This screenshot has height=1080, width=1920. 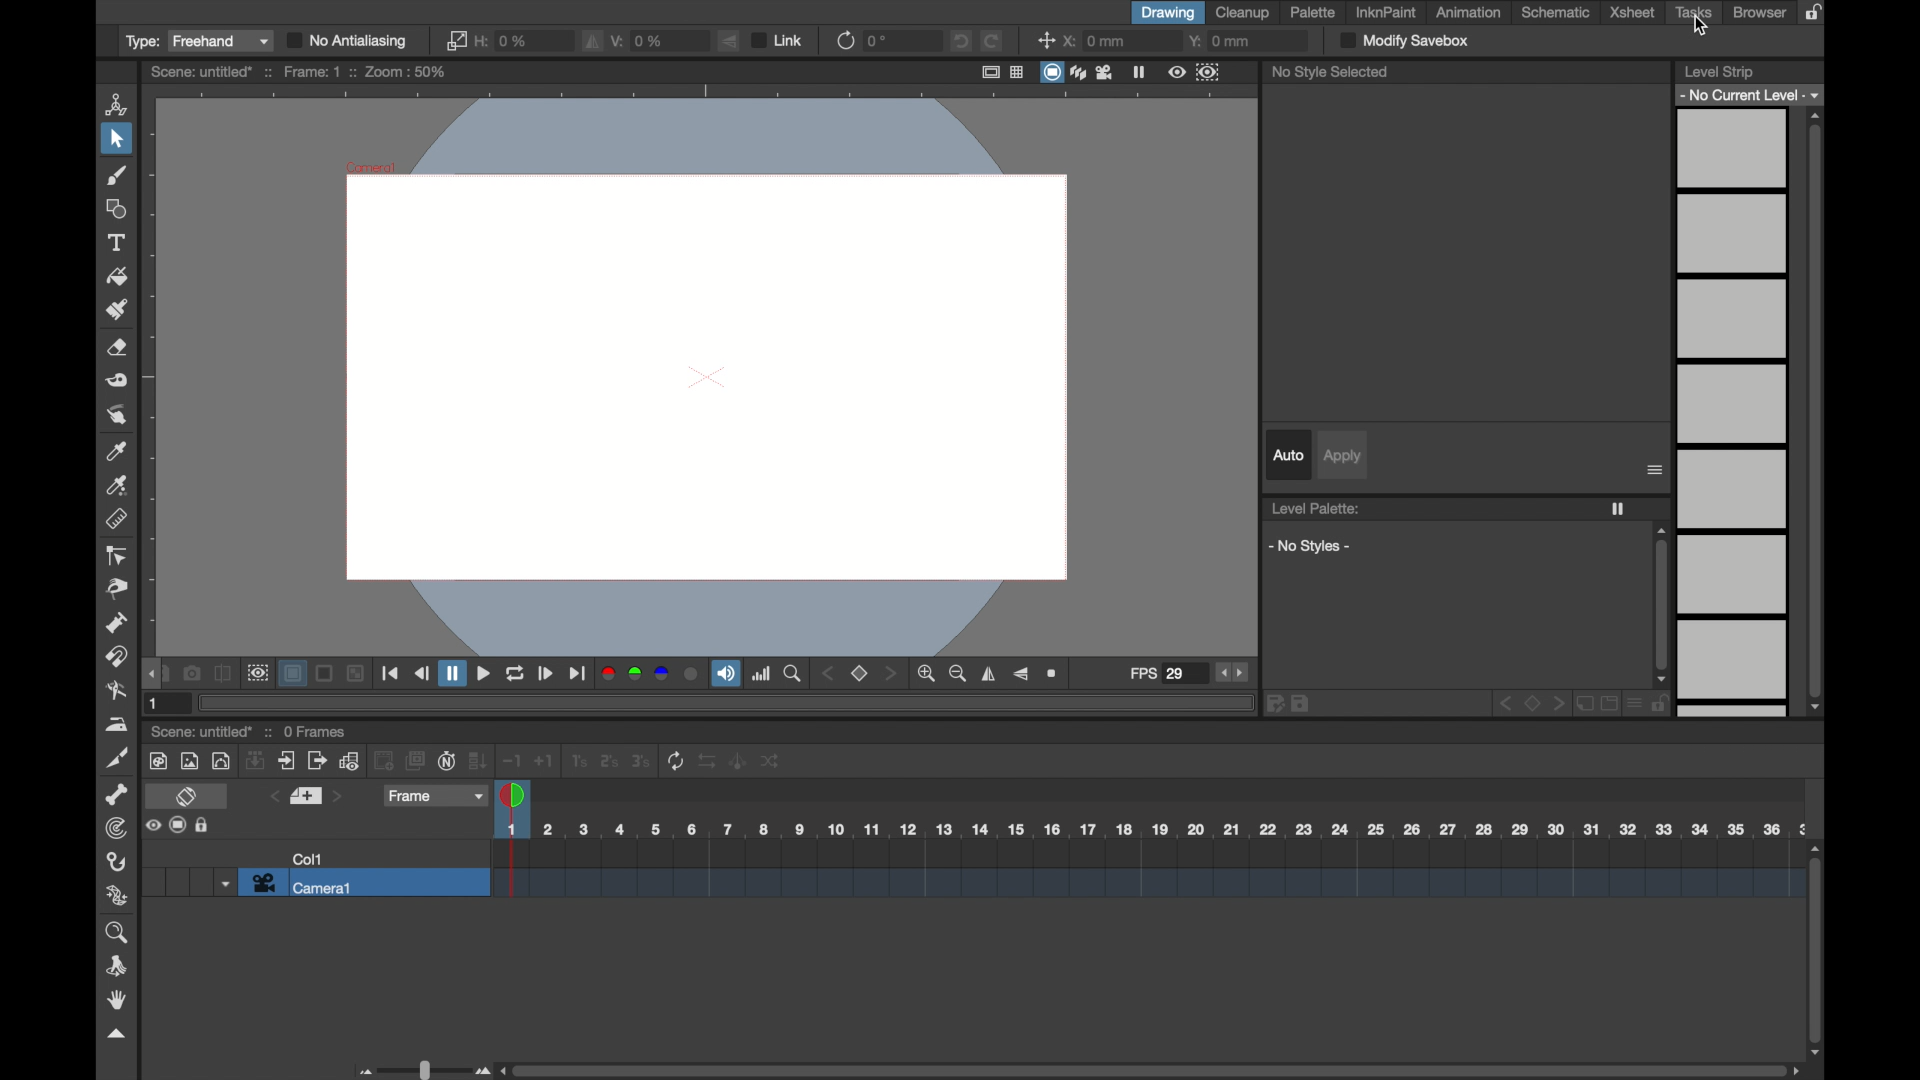 What do you see at coordinates (116, 276) in the screenshot?
I see `fill tool` at bounding box center [116, 276].